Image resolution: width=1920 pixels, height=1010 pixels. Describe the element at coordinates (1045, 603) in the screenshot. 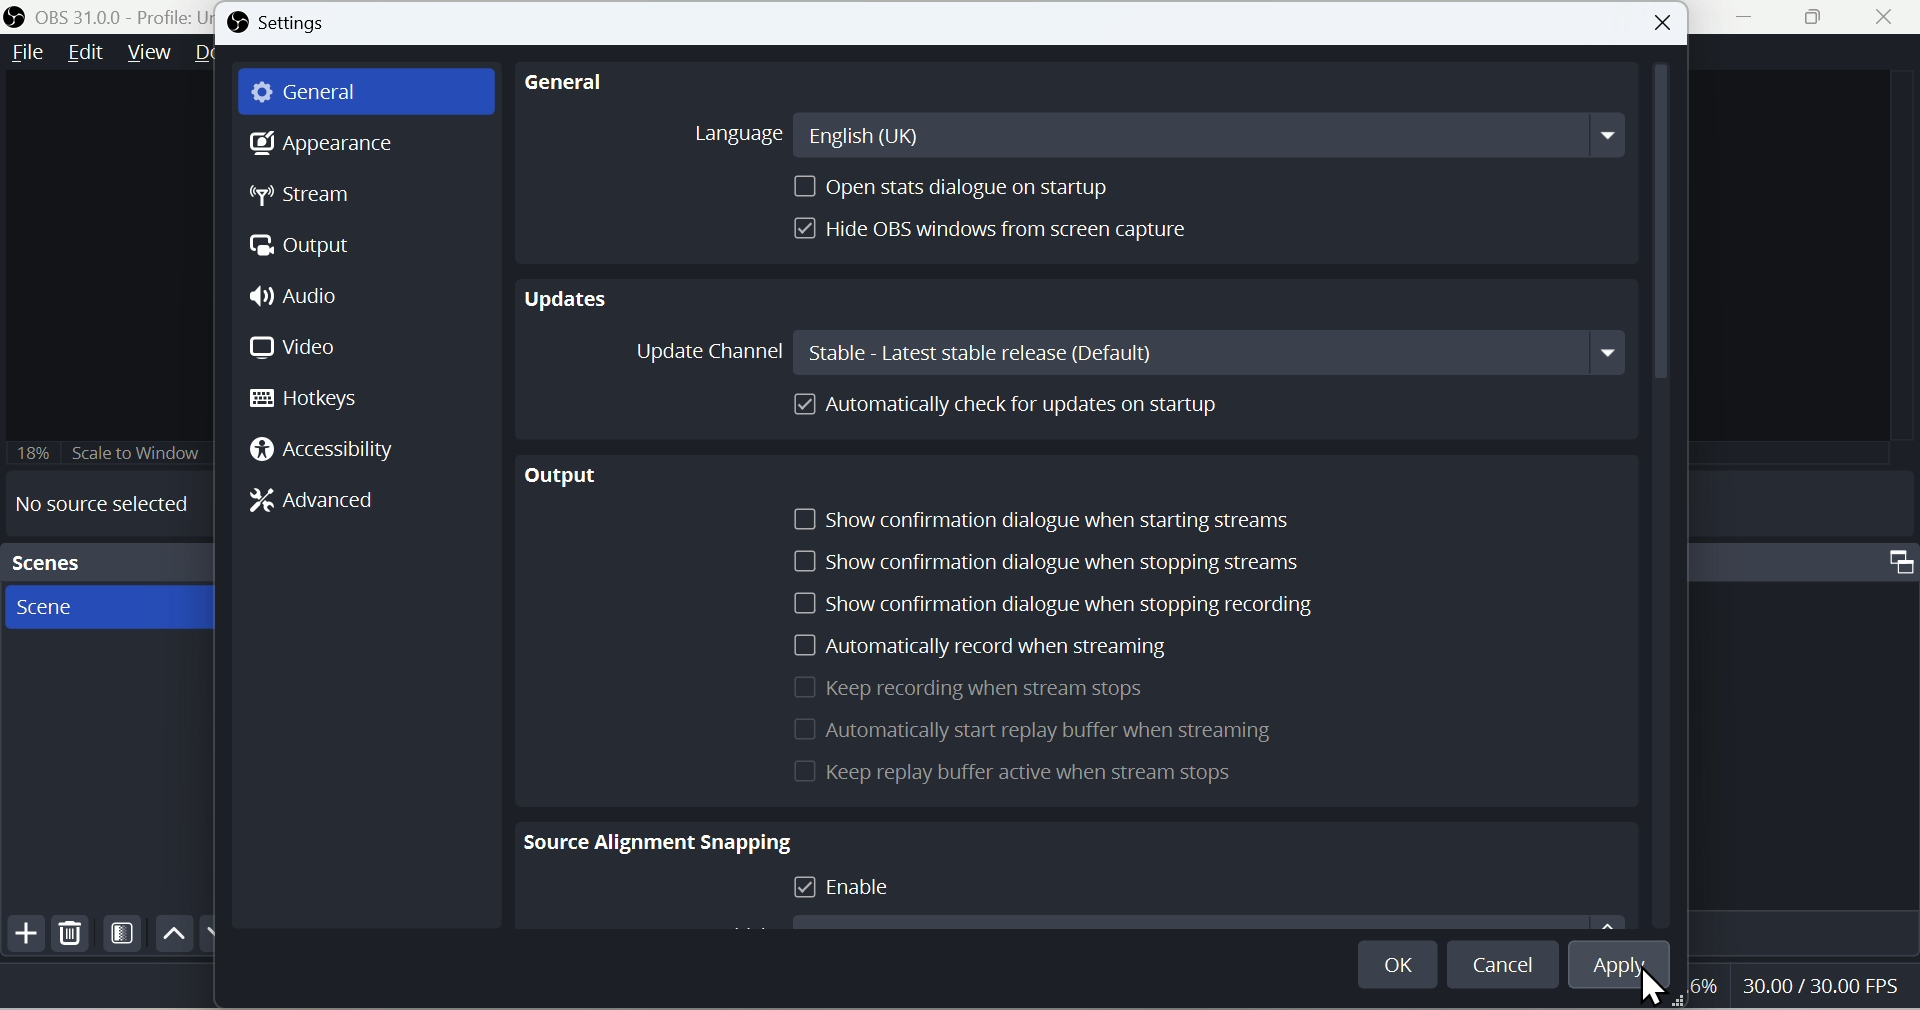

I see `Show confirmation dialogue when you stop recording` at that location.